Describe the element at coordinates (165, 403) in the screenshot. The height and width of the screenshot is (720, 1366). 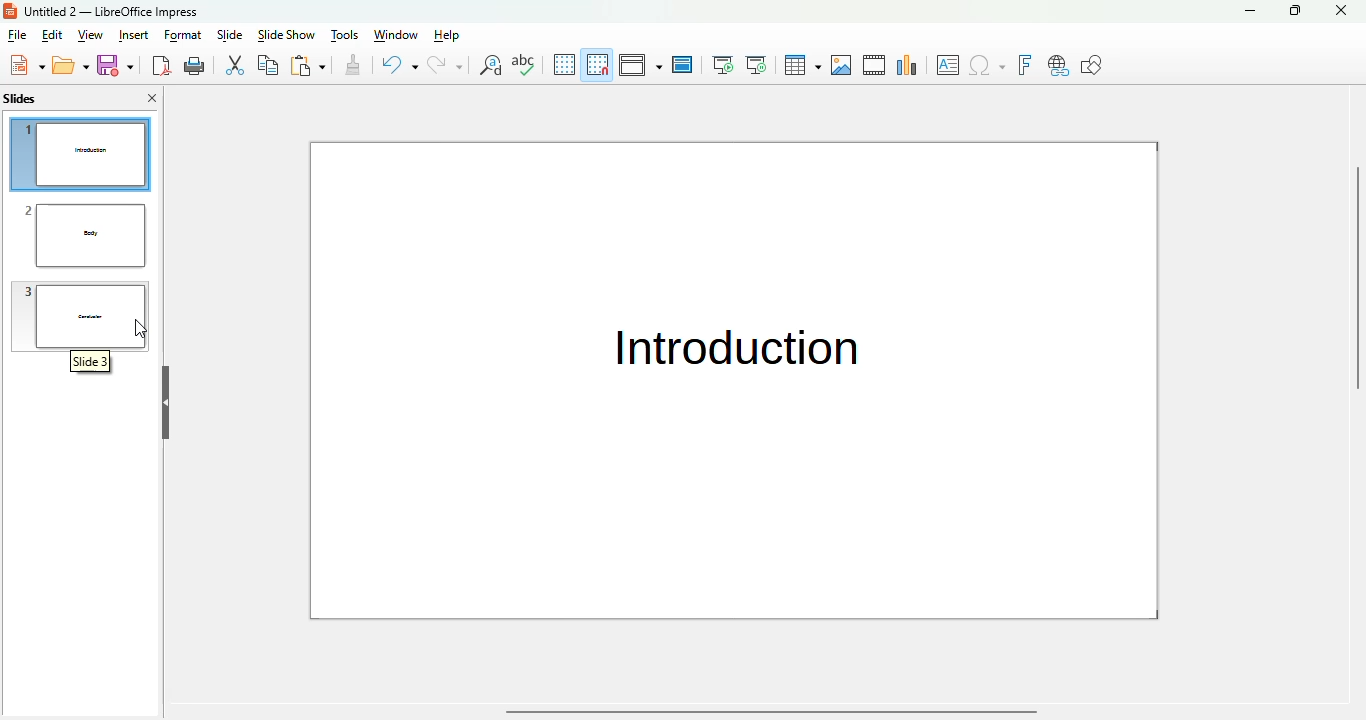
I see `hide` at that location.